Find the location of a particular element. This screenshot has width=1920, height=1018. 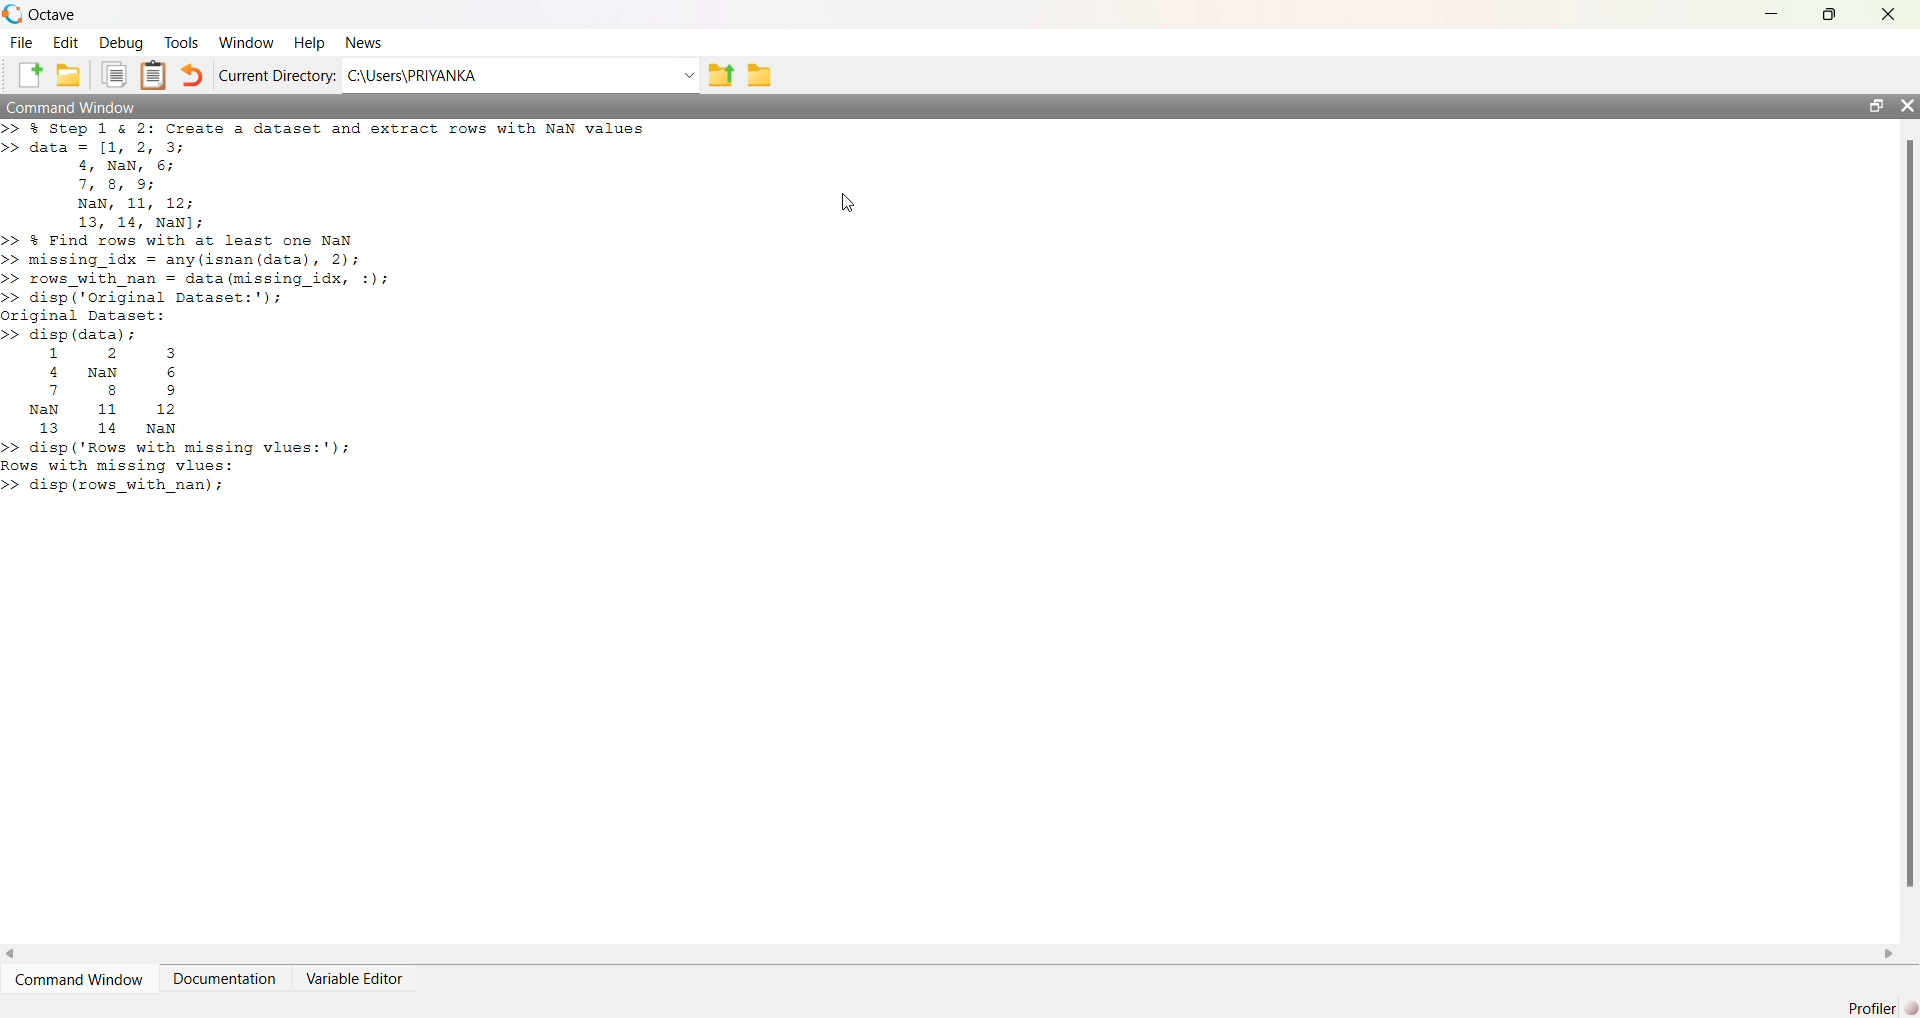

cursor is located at coordinates (849, 203).